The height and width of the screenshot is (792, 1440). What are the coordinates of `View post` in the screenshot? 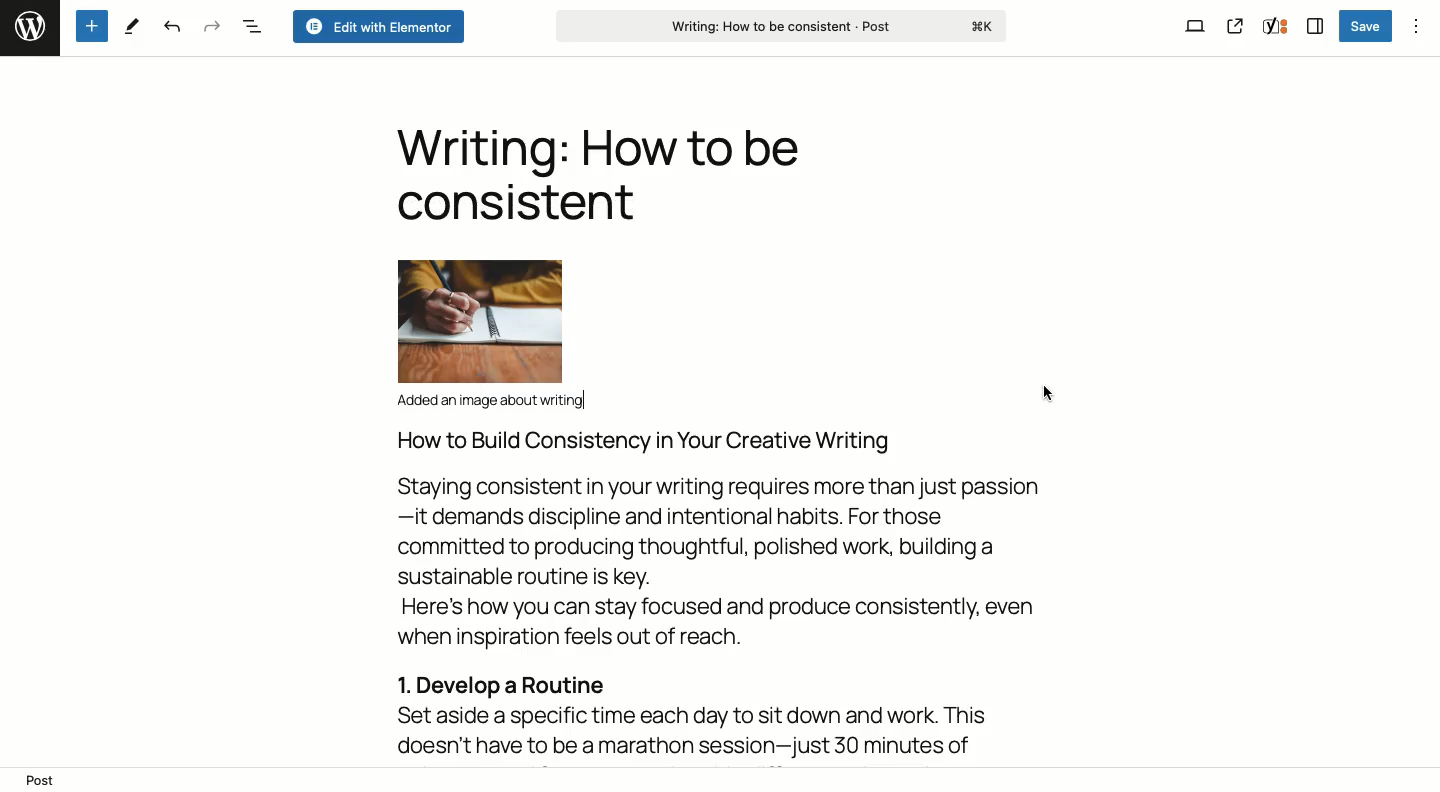 It's located at (1235, 27).